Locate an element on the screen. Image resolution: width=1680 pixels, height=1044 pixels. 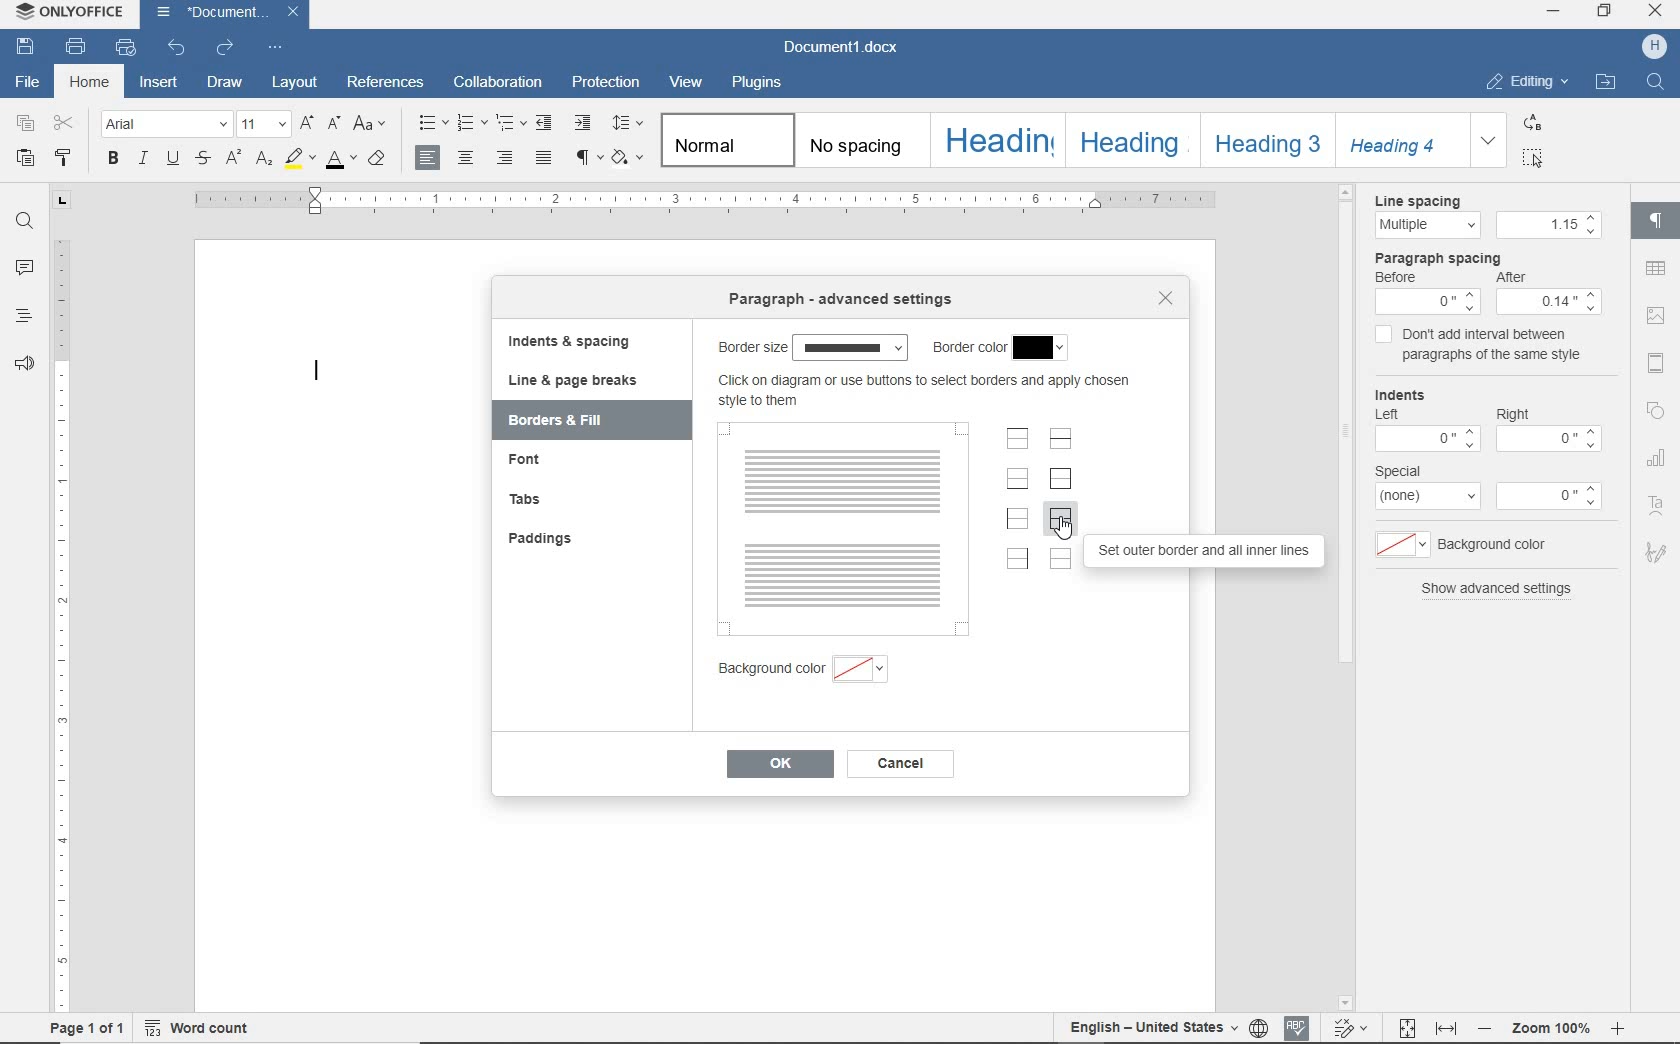
highlight color is located at coordinates (298, 160).